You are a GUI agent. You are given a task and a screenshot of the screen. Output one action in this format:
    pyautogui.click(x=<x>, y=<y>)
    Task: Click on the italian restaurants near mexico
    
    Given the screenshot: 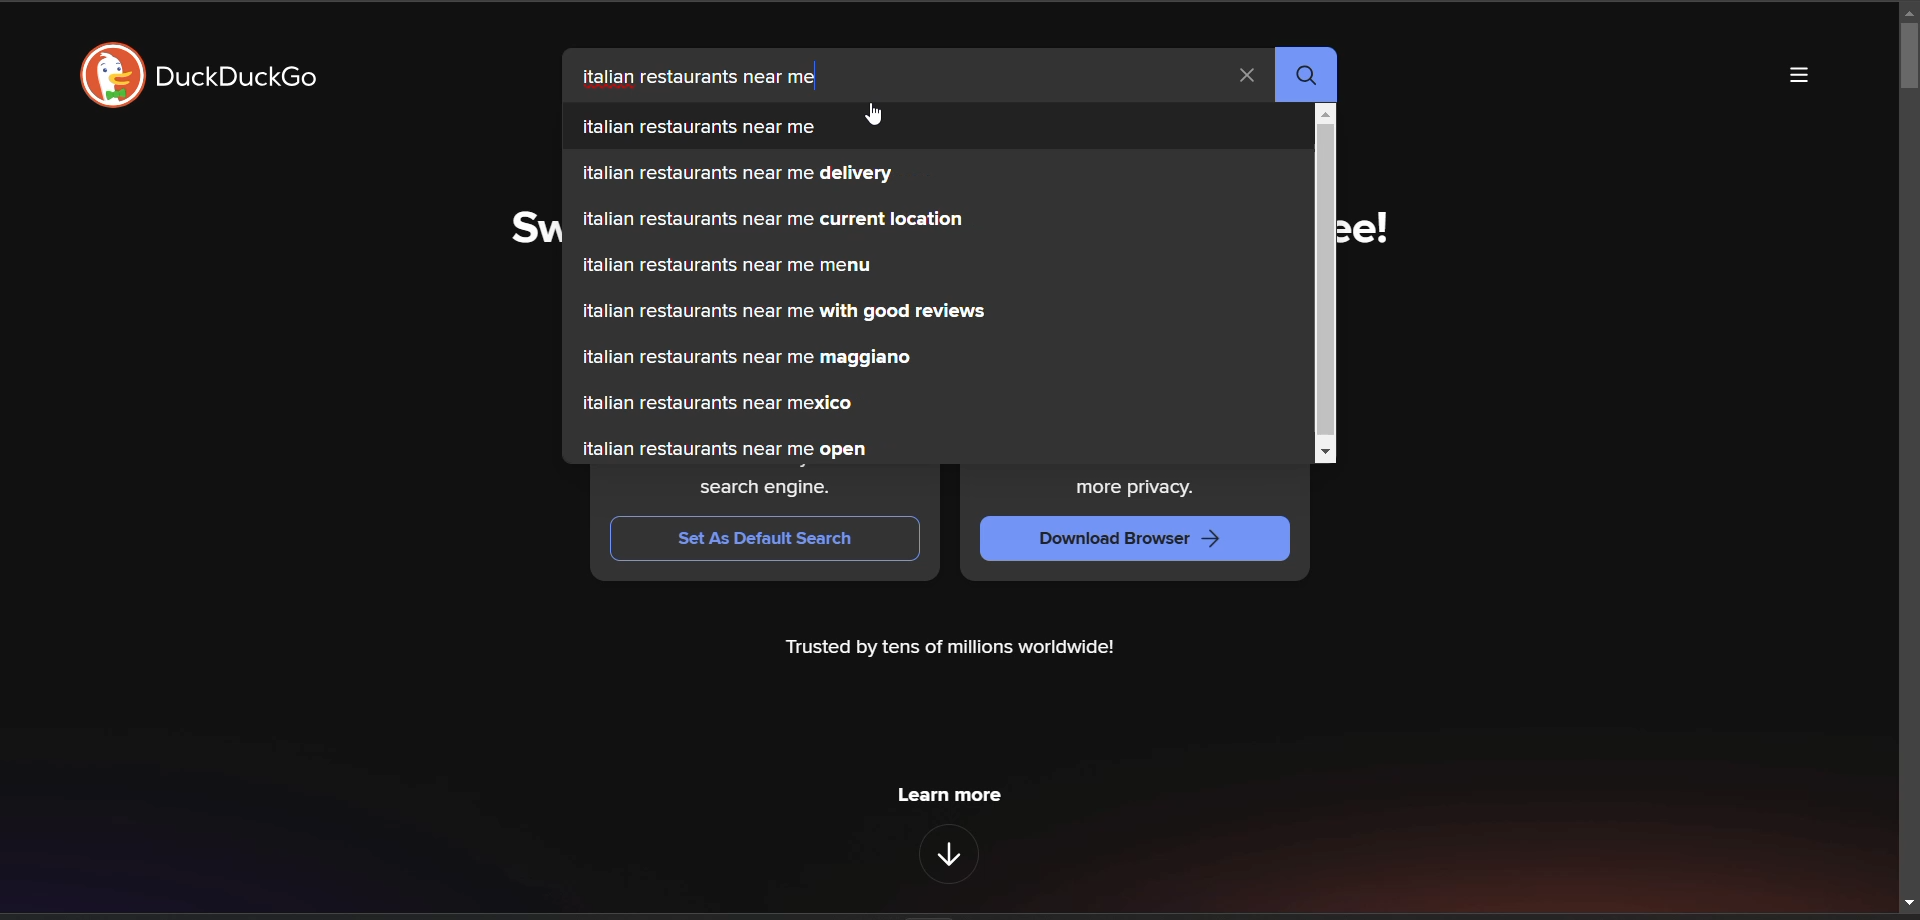 What is the action you would take?
    pyautogui.click(x=936, y=403)
    